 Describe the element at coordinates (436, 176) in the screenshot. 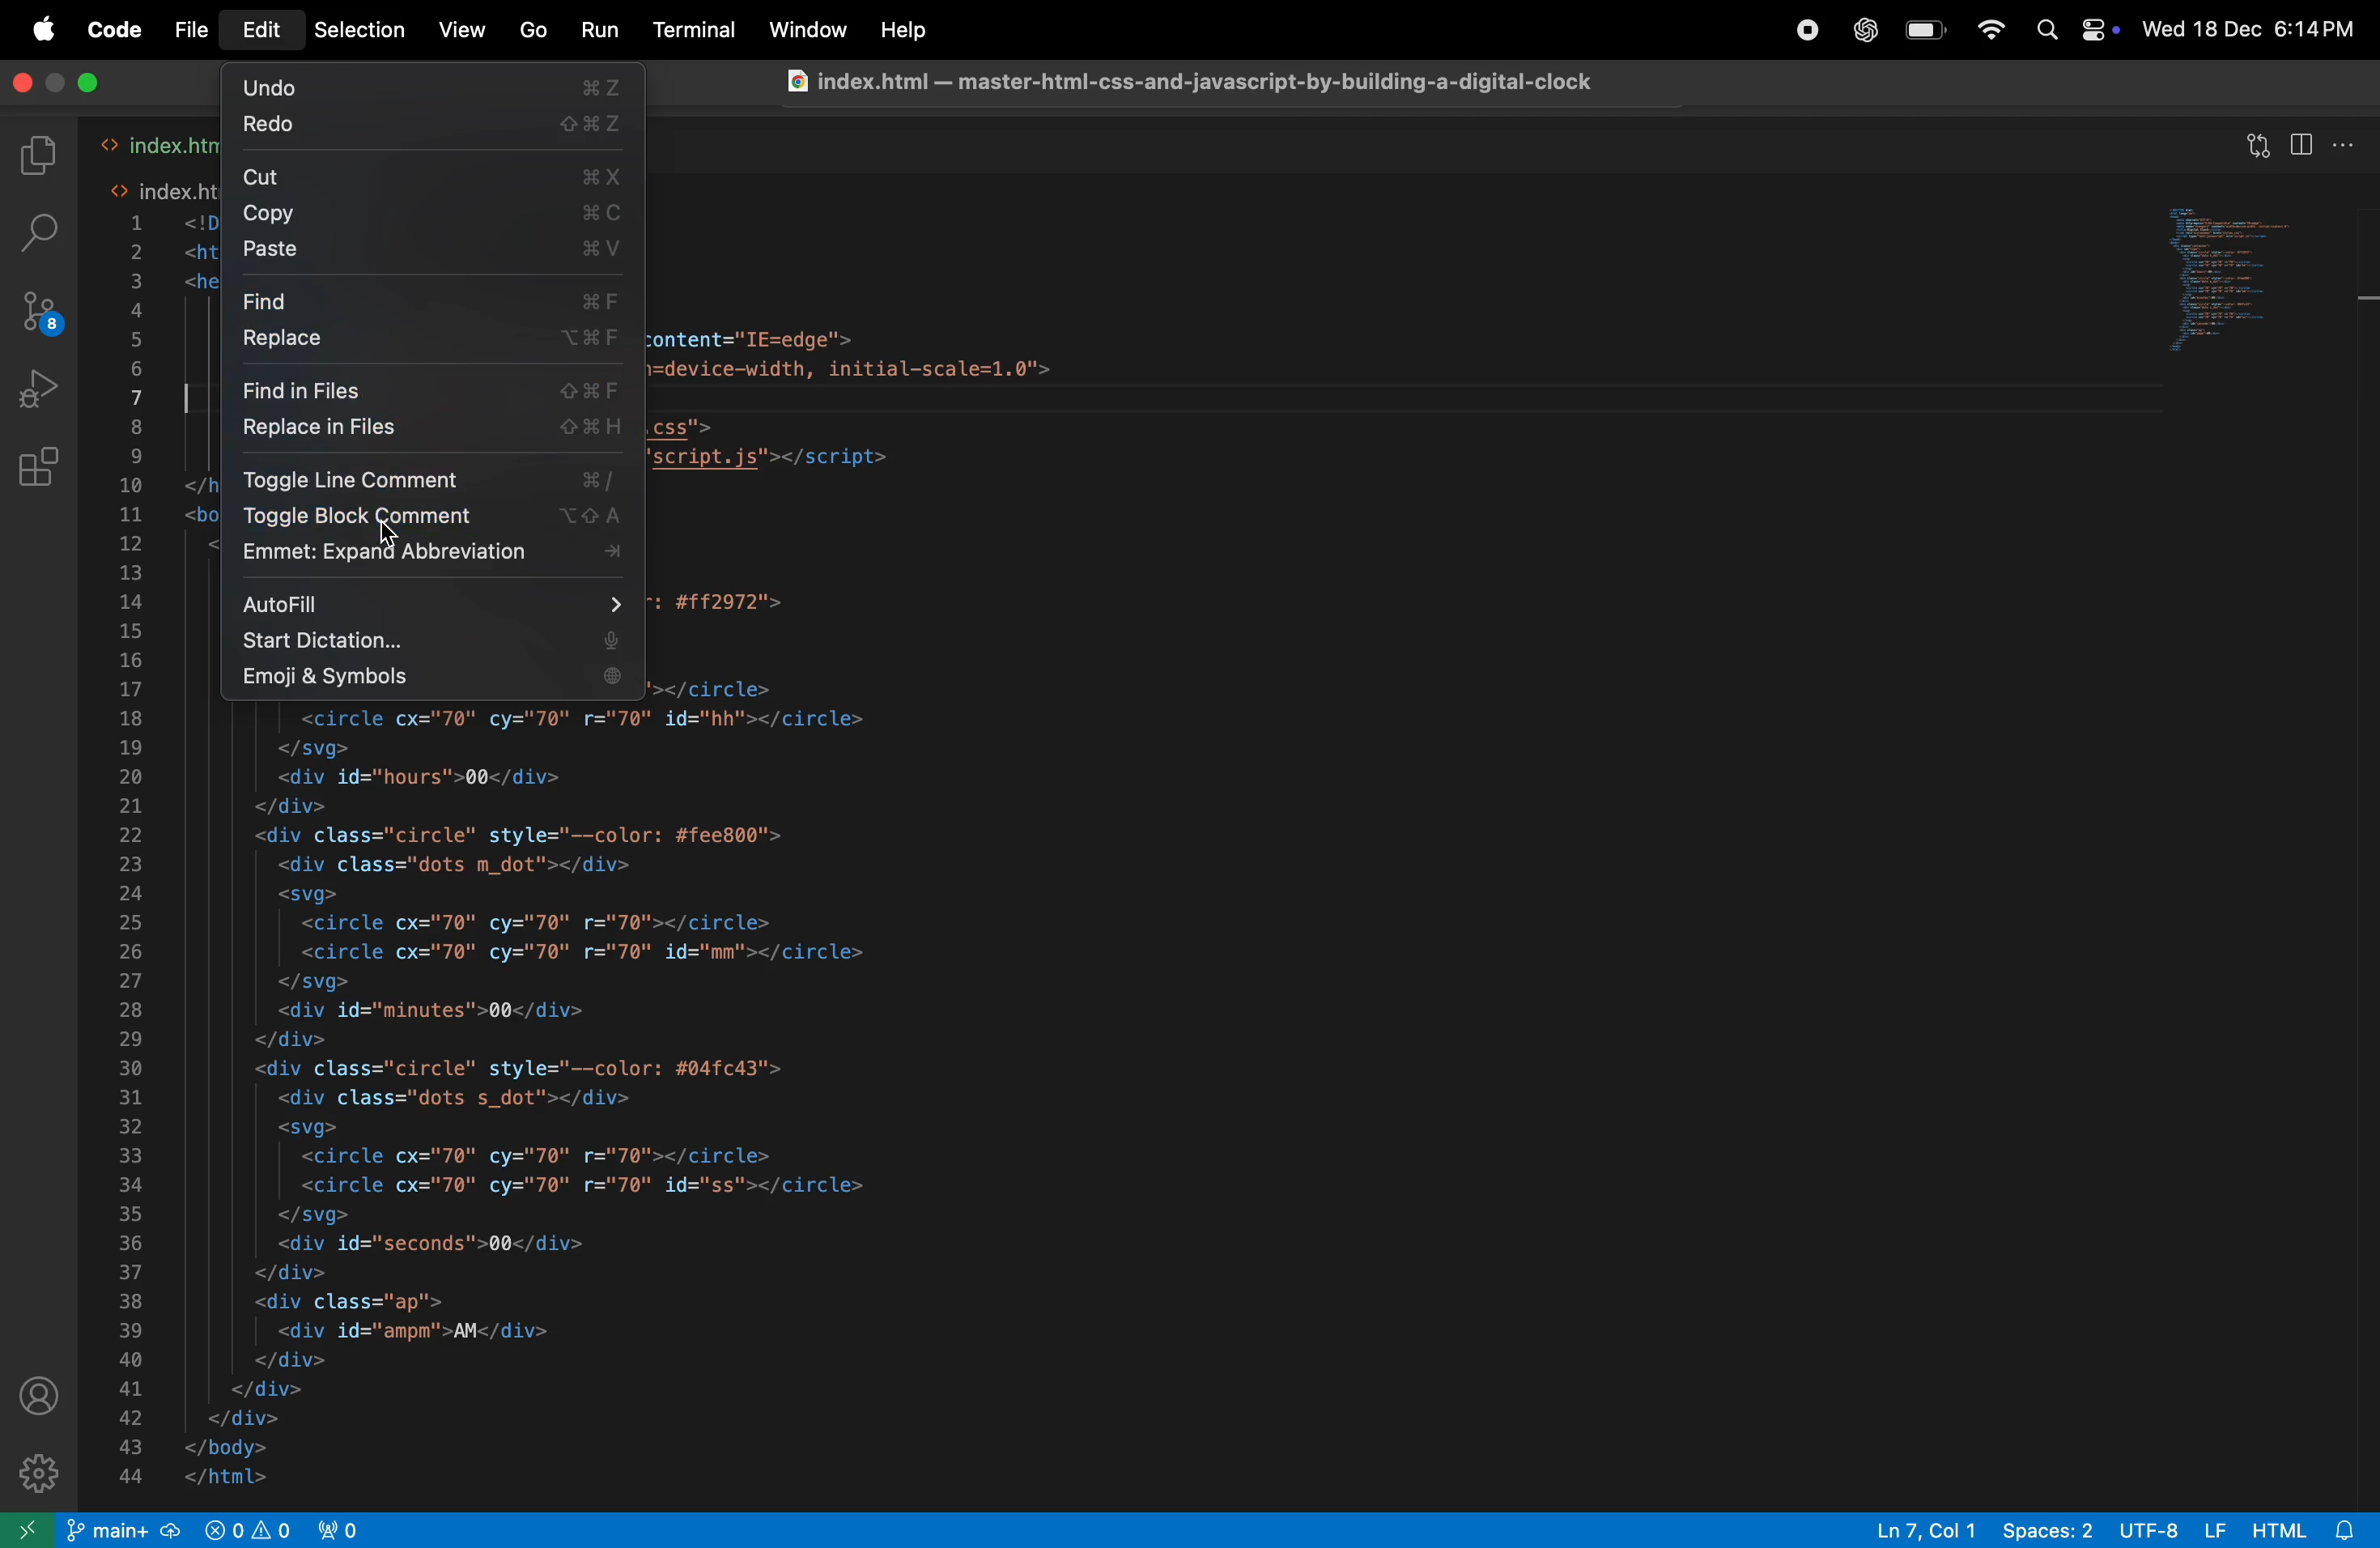

I see `cut` at that location.